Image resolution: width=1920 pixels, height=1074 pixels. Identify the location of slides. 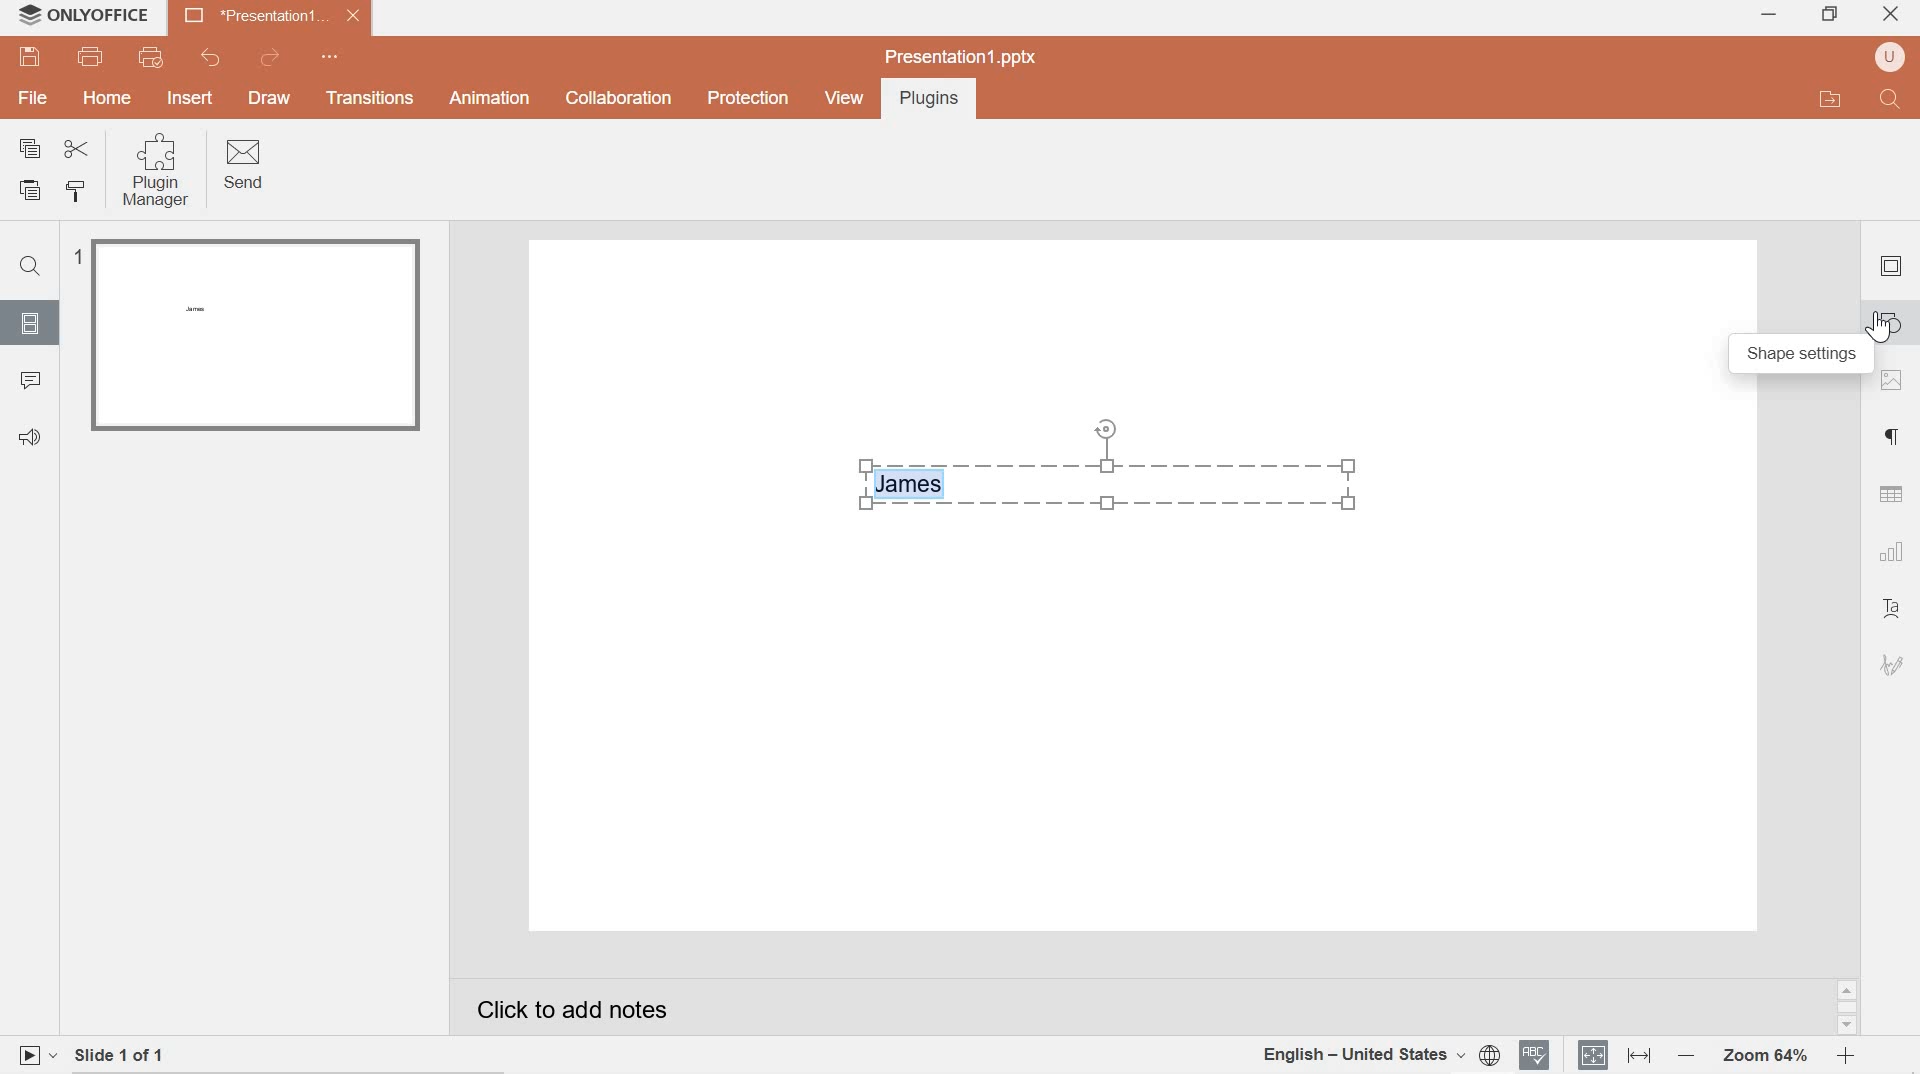
(31, 323).